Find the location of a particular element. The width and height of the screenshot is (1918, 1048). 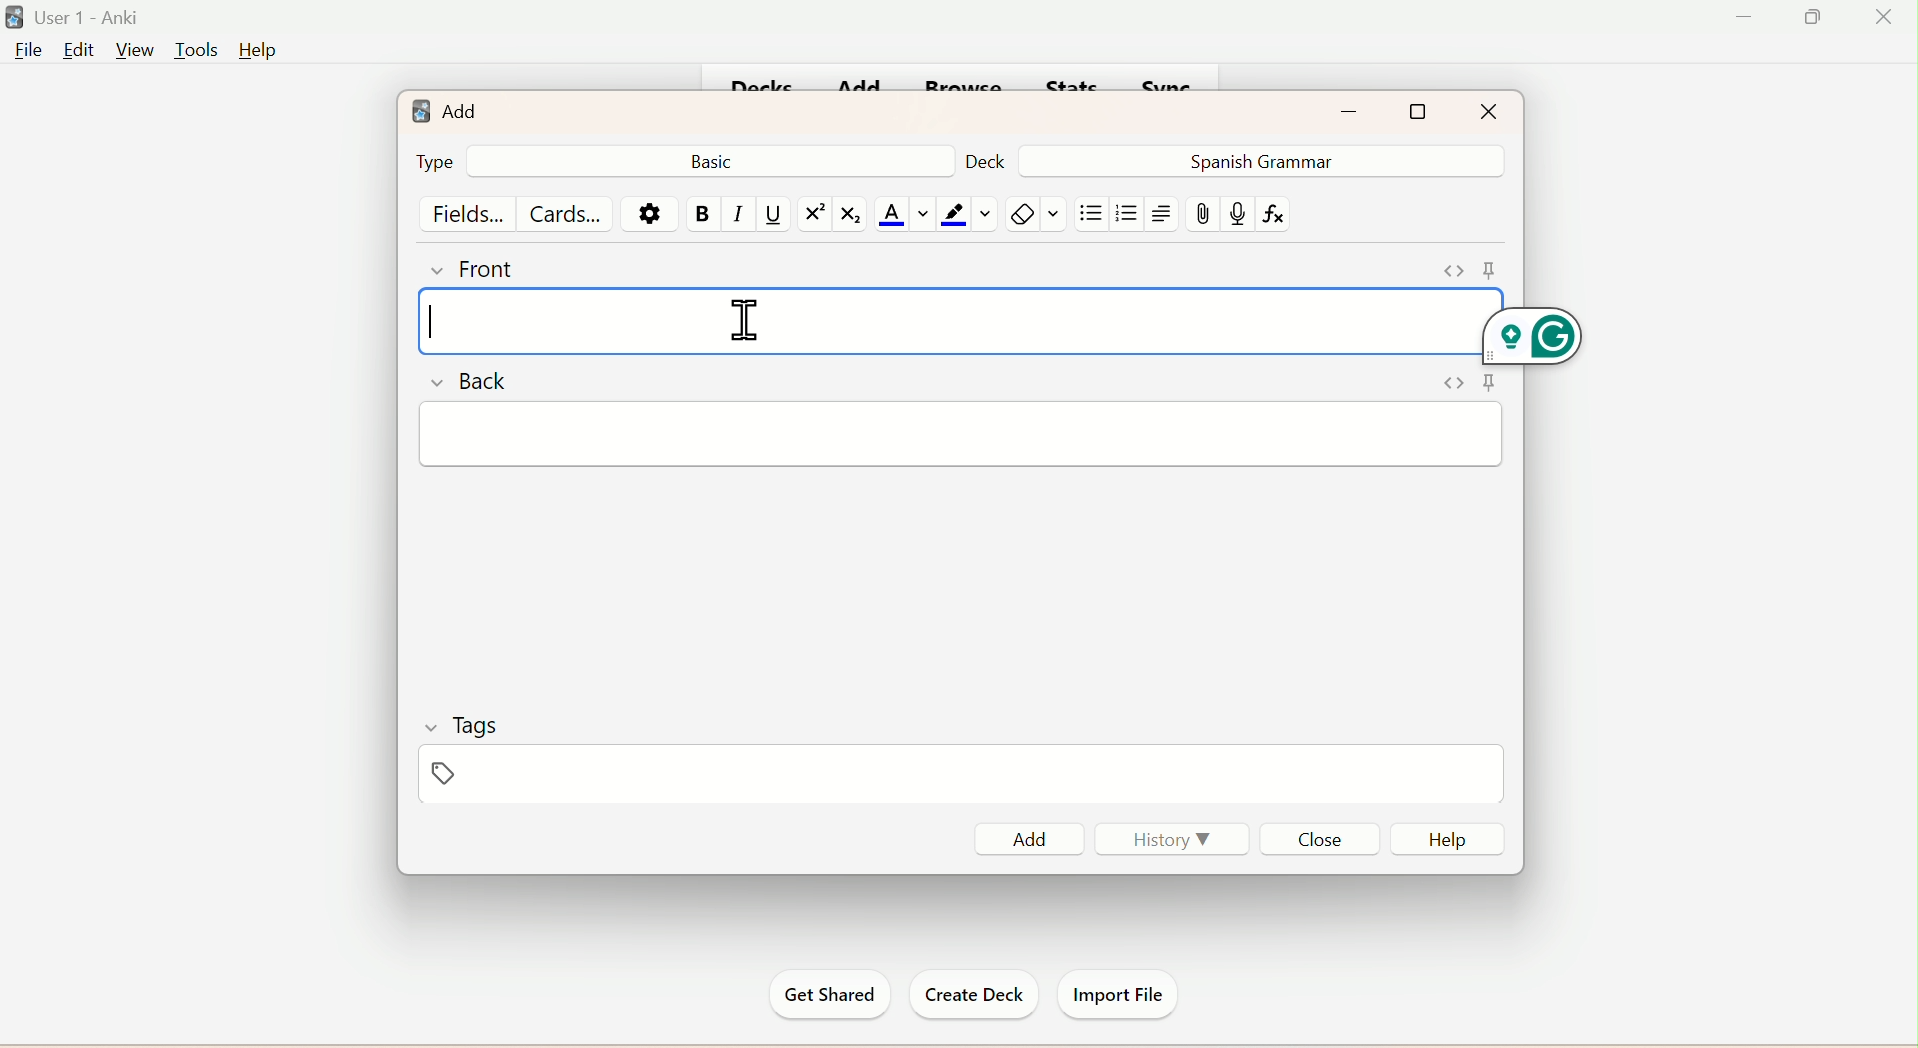

Text Color is located at coordinates (902, 215).